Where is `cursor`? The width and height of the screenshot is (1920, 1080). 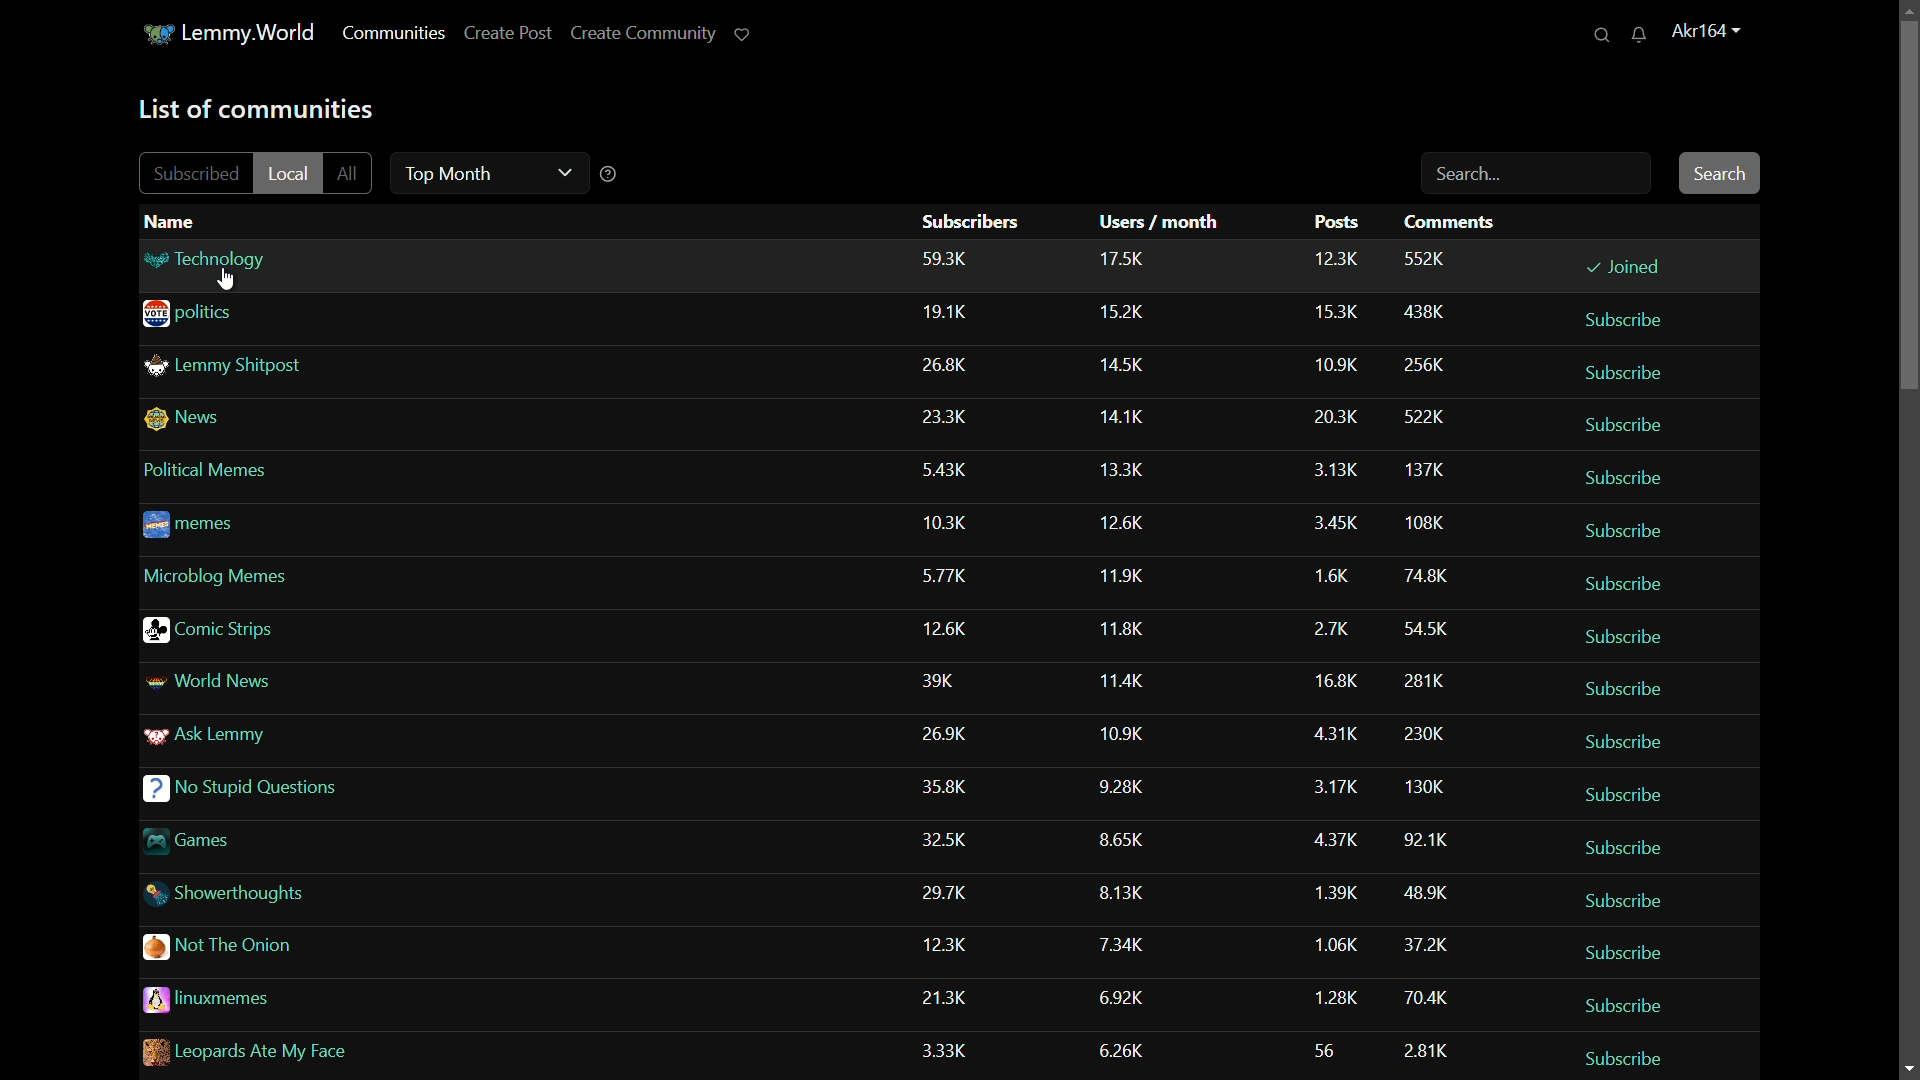
cursor is located at coordinates (232, 283).